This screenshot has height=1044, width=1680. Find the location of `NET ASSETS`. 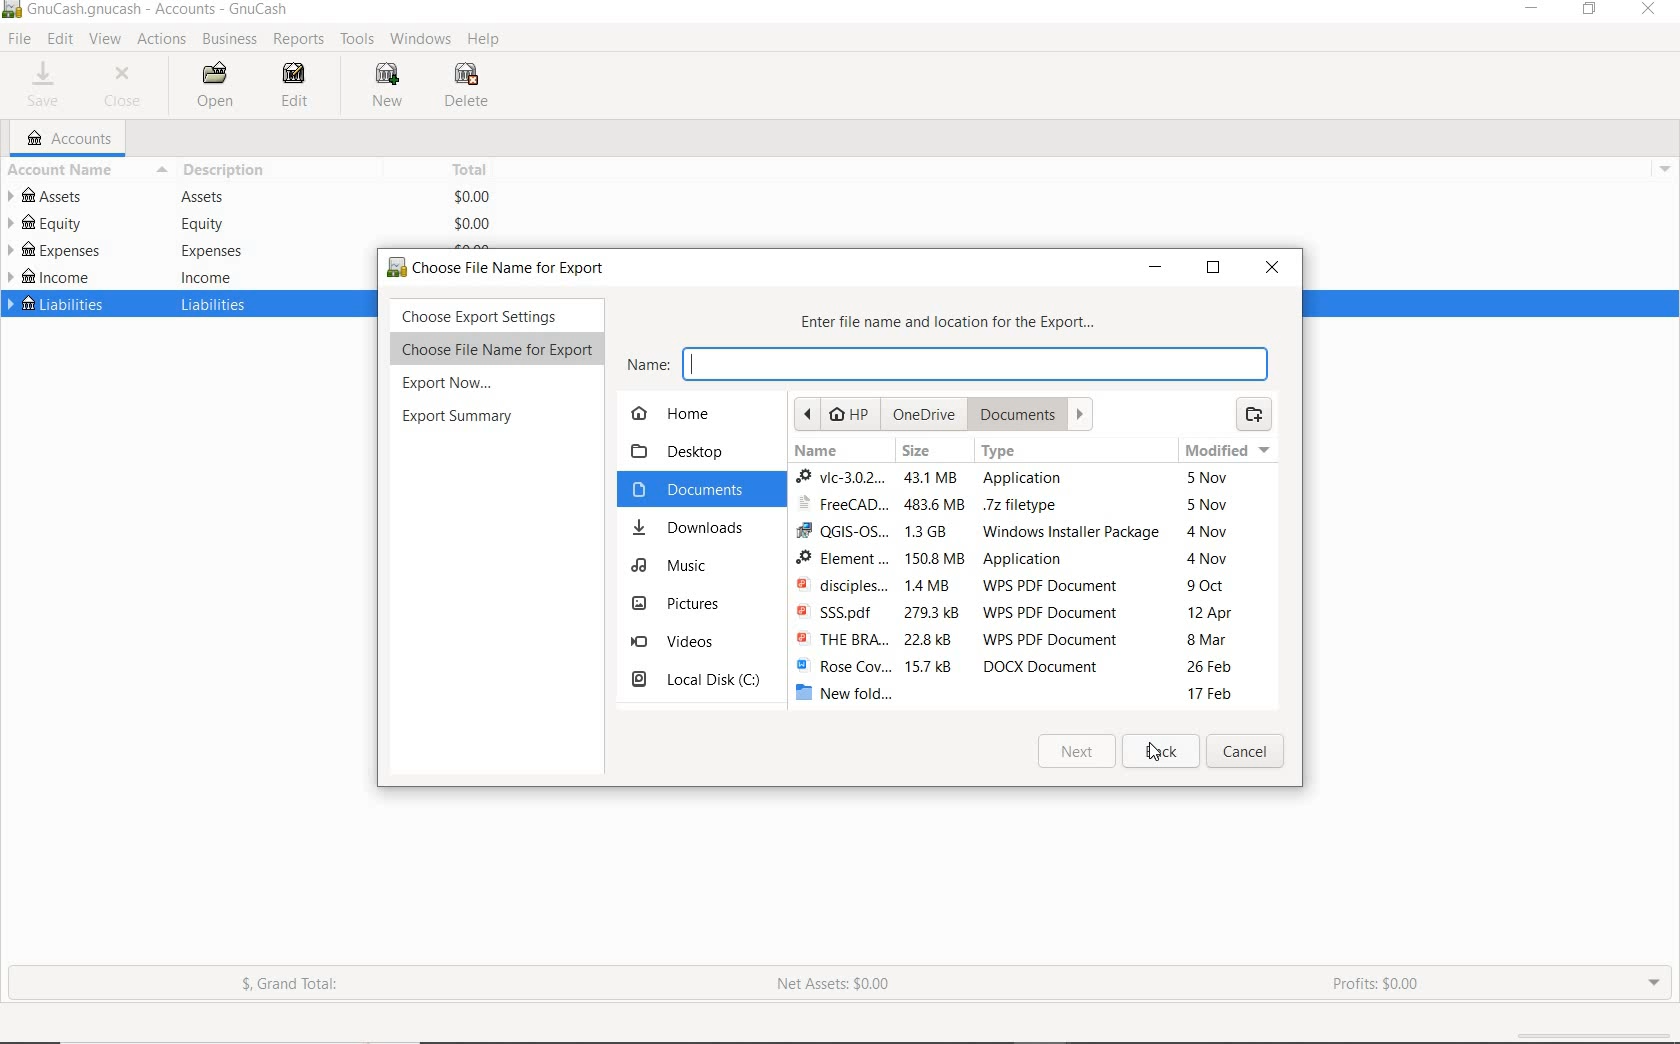

NET ASSETS is located at coordinates (838, 987).